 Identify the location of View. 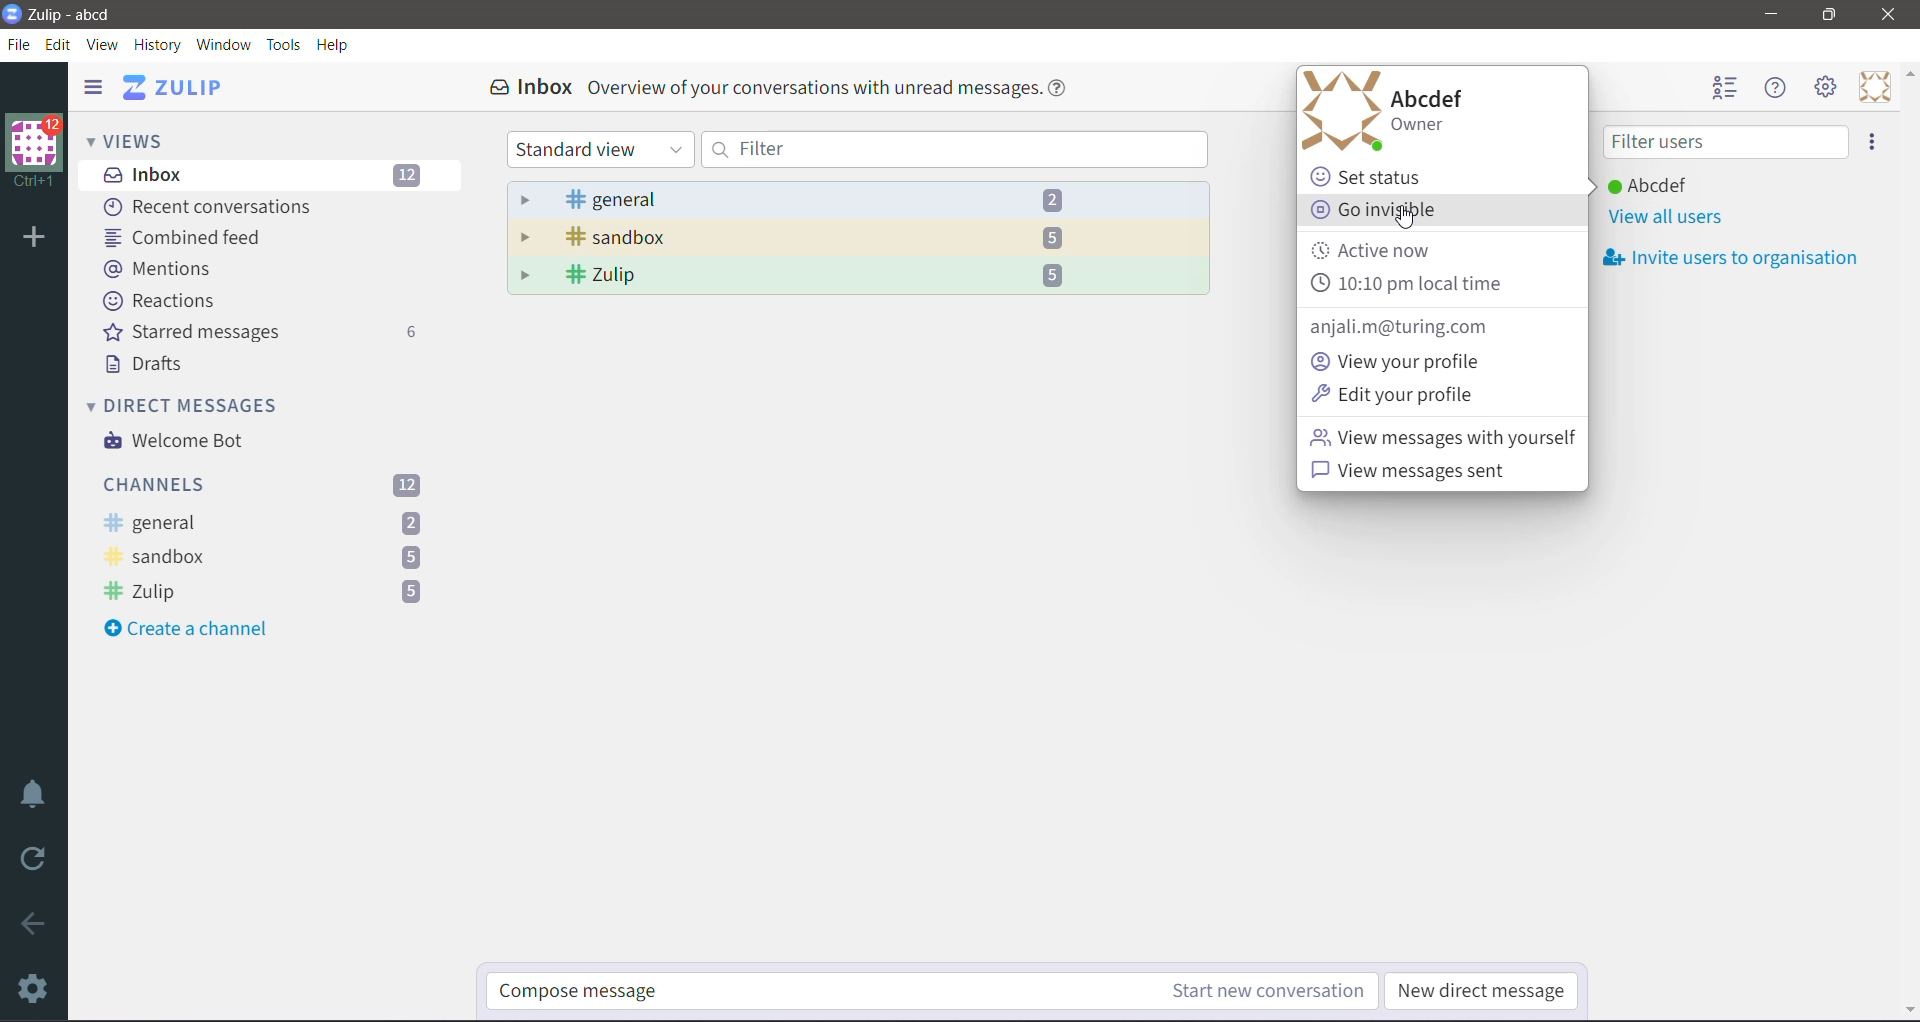
(104, 43).